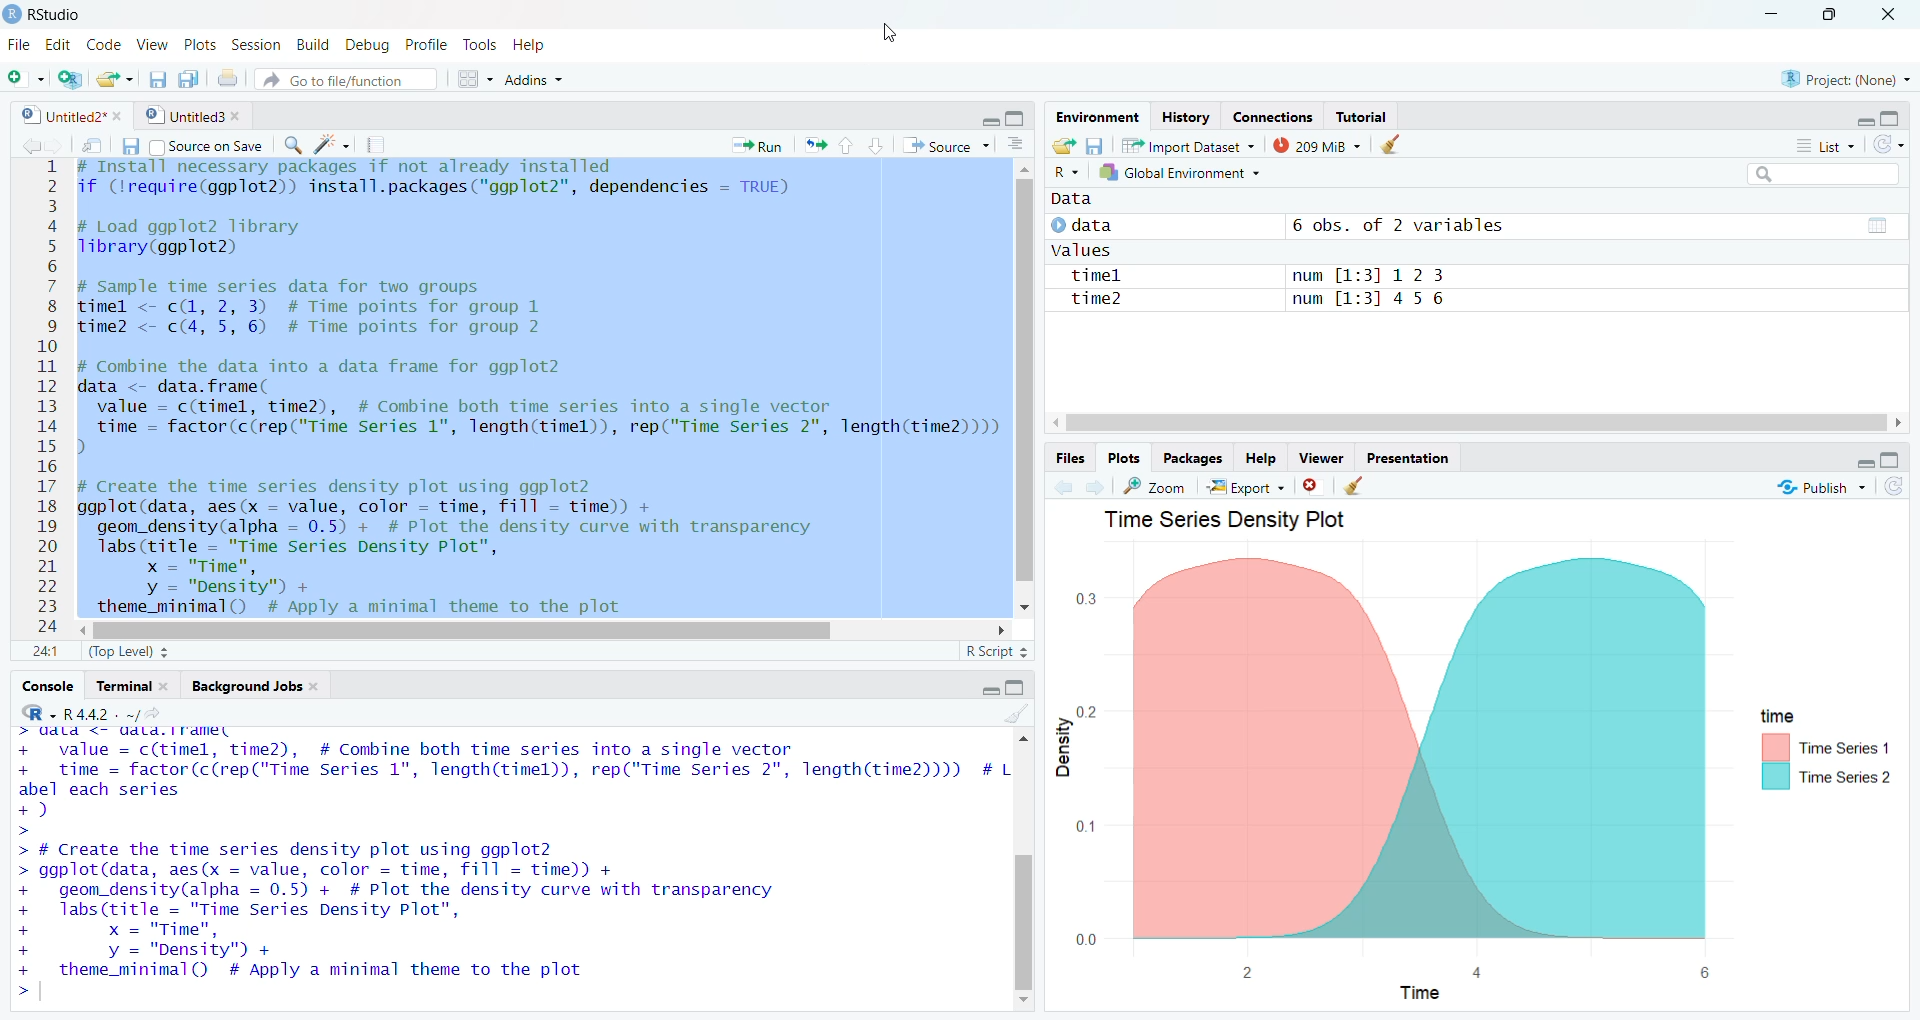 The height and width of the screenshot is (1020, 1920). I want to click on Terminal, so click(132, 687).